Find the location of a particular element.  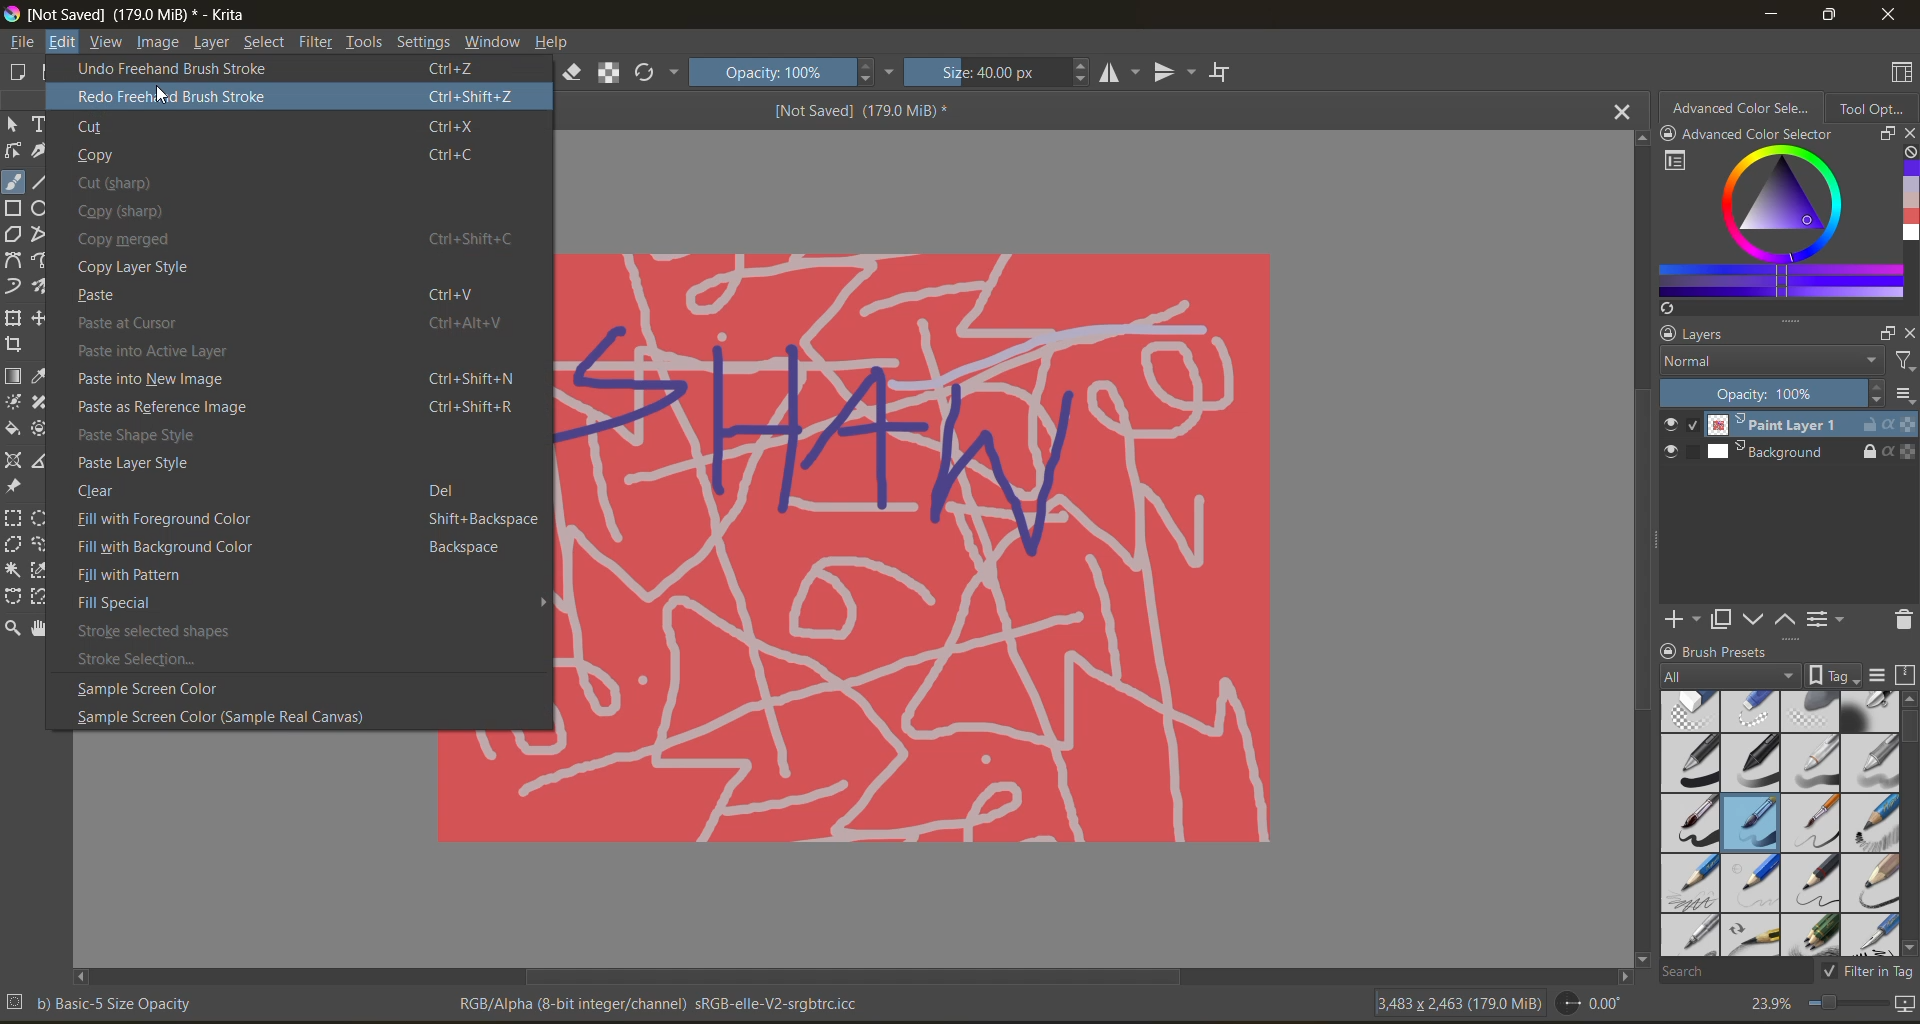

lock docker is located at coordinates (1666, 335).